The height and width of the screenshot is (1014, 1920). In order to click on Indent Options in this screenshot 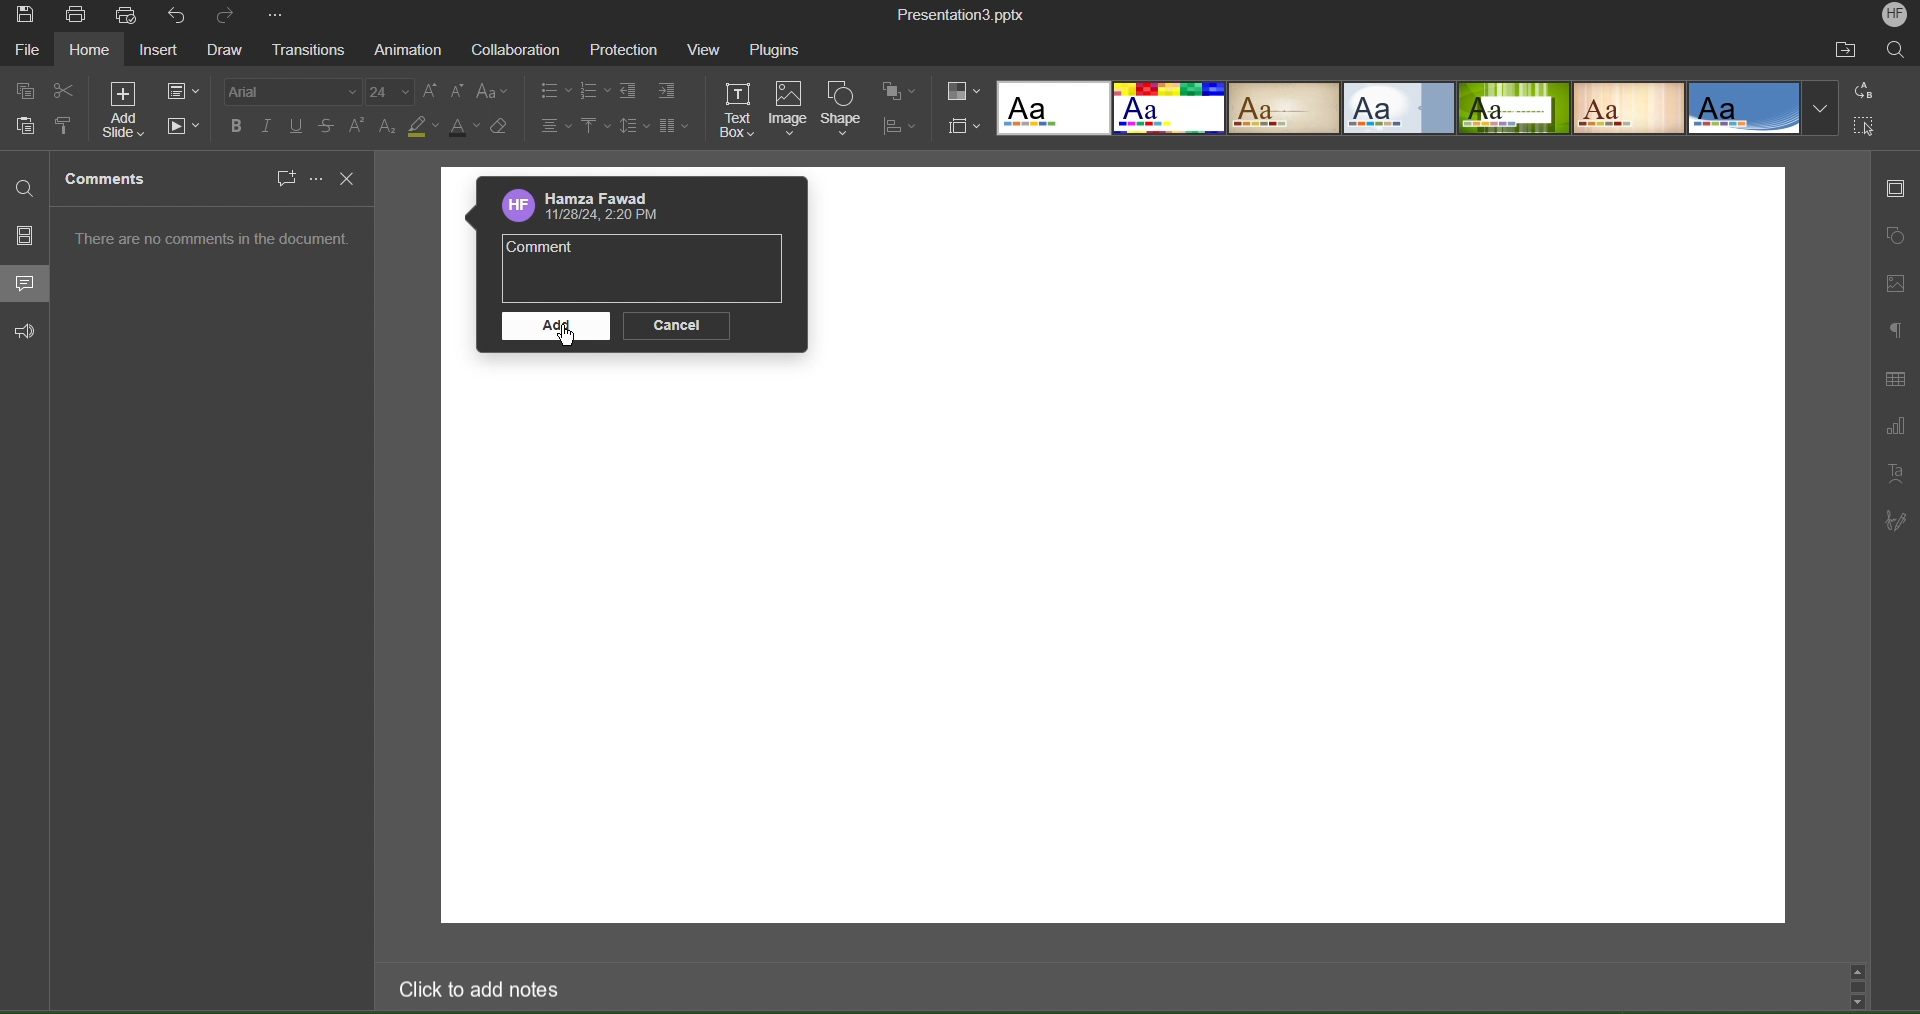, I will do `click(634, 91)`.